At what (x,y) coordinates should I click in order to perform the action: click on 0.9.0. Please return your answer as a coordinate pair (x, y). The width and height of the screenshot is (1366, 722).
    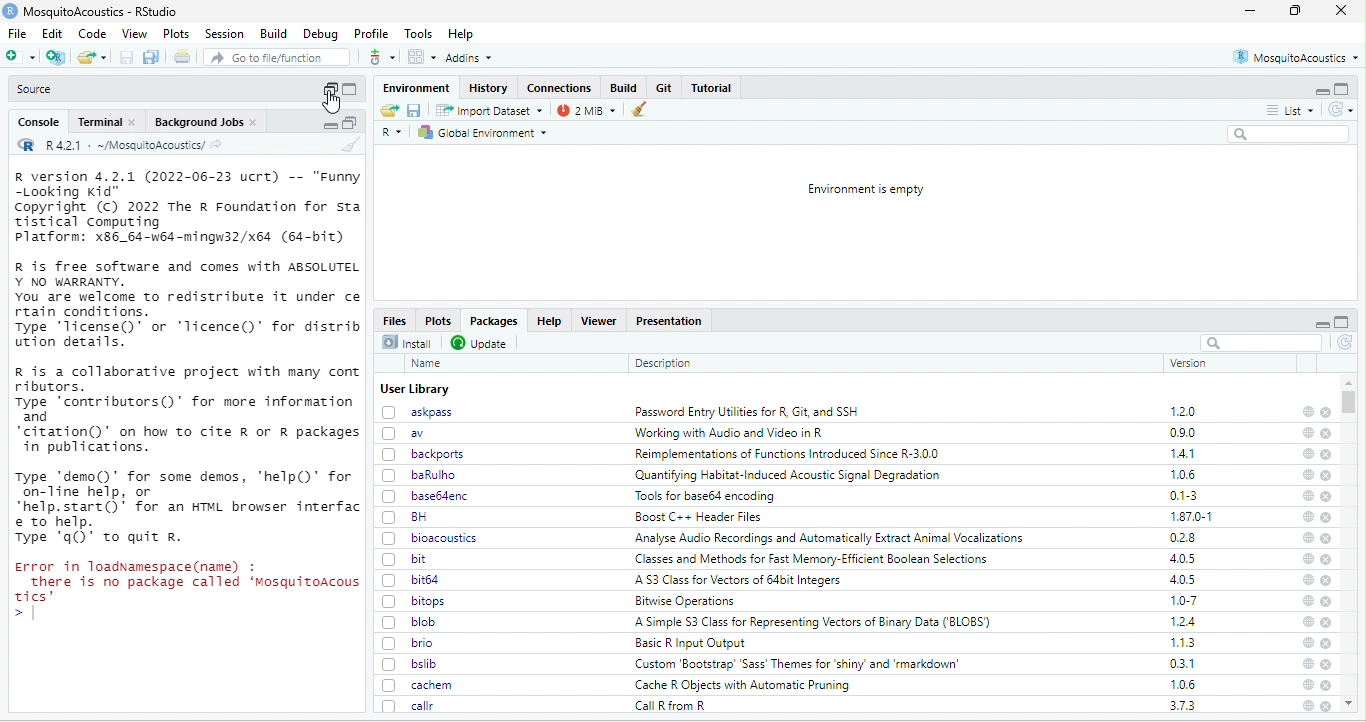
    Looking at the image, I should click on (1183, 432).